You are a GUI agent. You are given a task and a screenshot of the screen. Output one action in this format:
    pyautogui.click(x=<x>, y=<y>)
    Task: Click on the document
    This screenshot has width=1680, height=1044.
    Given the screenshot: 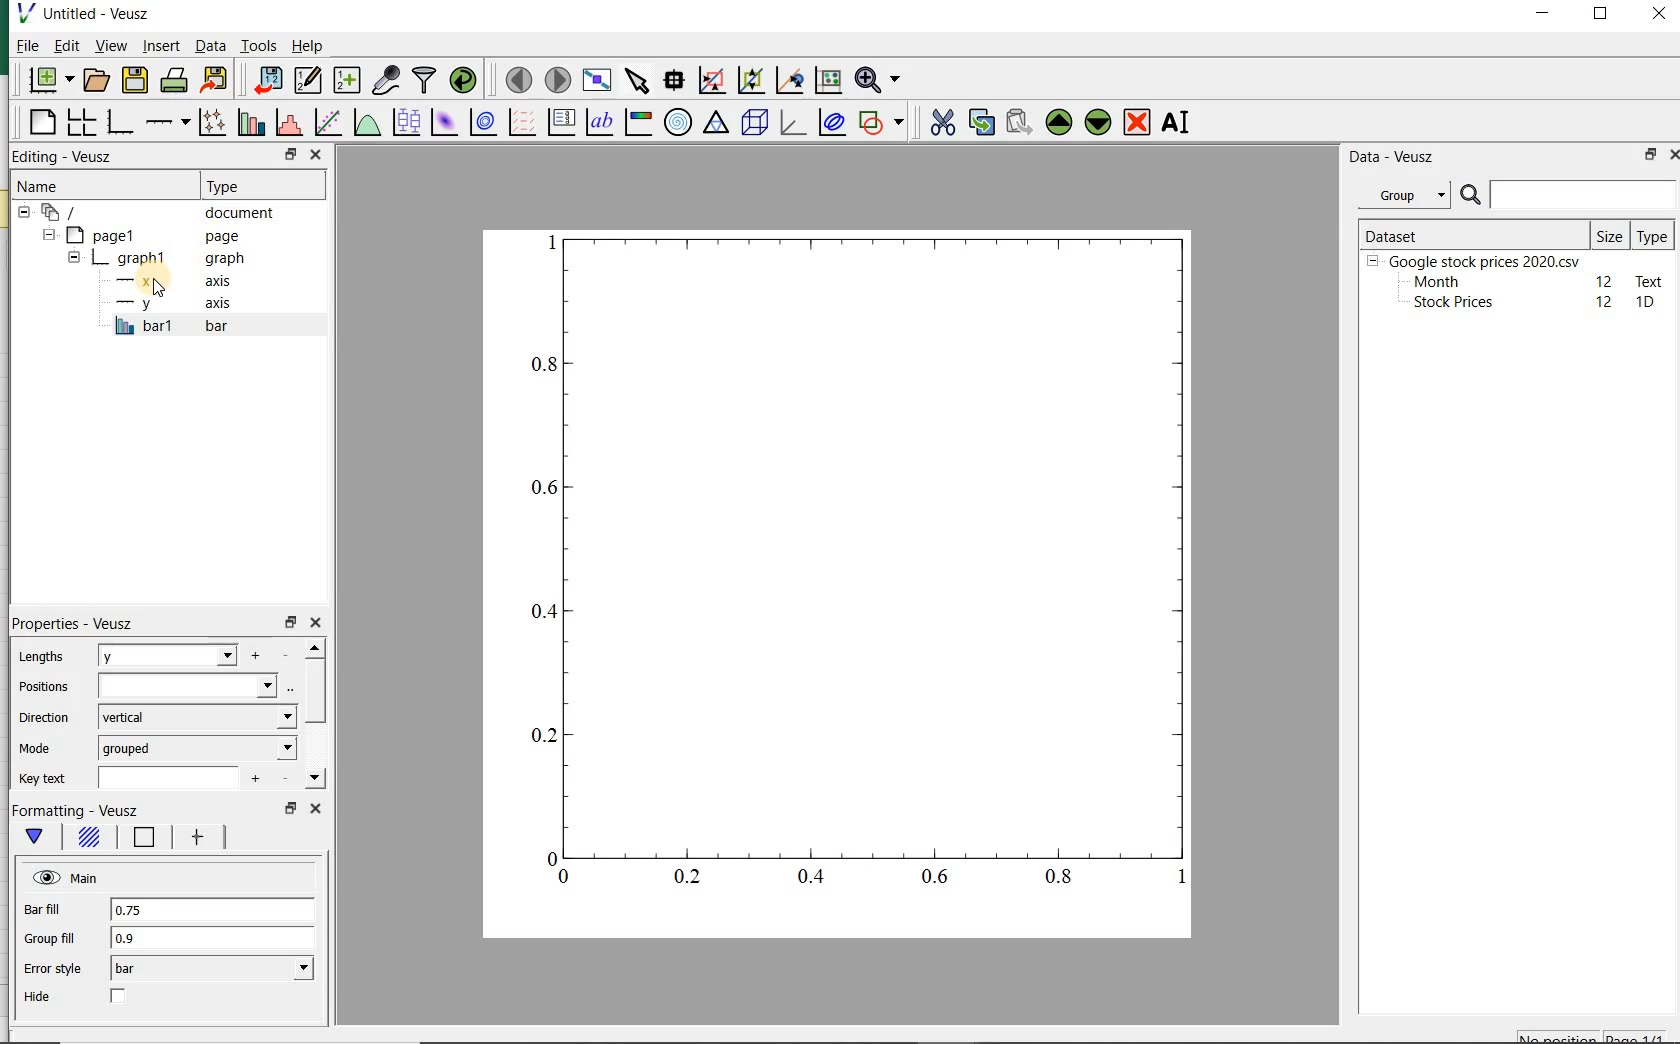 What is the action you would take?
    pyautogui.click(x=155, y=213)
    